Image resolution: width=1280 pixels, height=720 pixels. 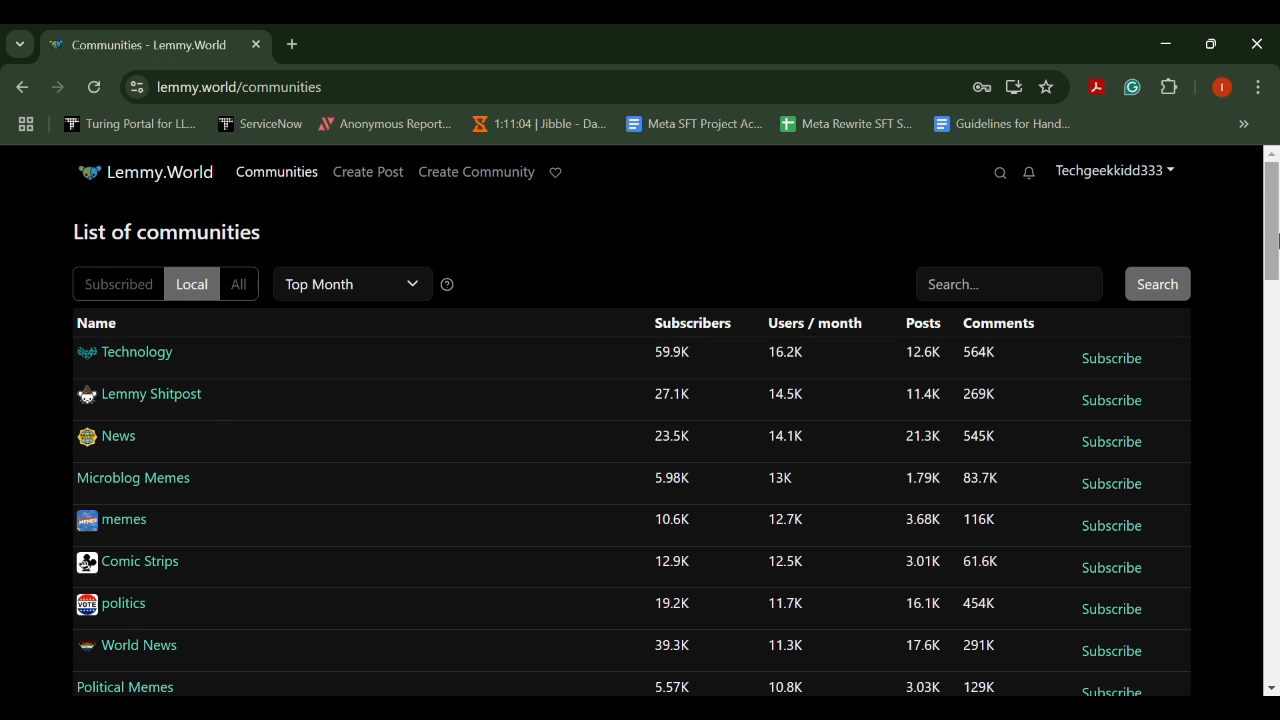 What do you see at coordinates (982, 353) in the screenshot?
I see `564K` at bounding box center [982, 353].